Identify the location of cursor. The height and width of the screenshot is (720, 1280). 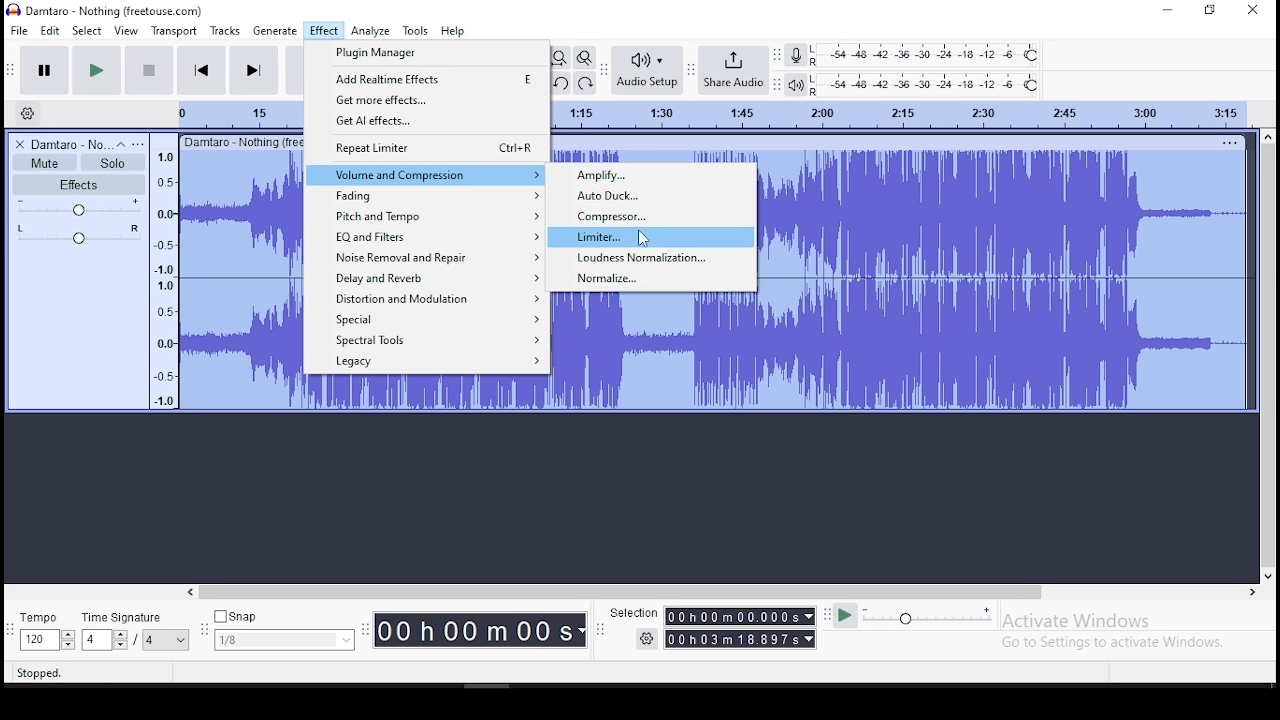
(326, 45).